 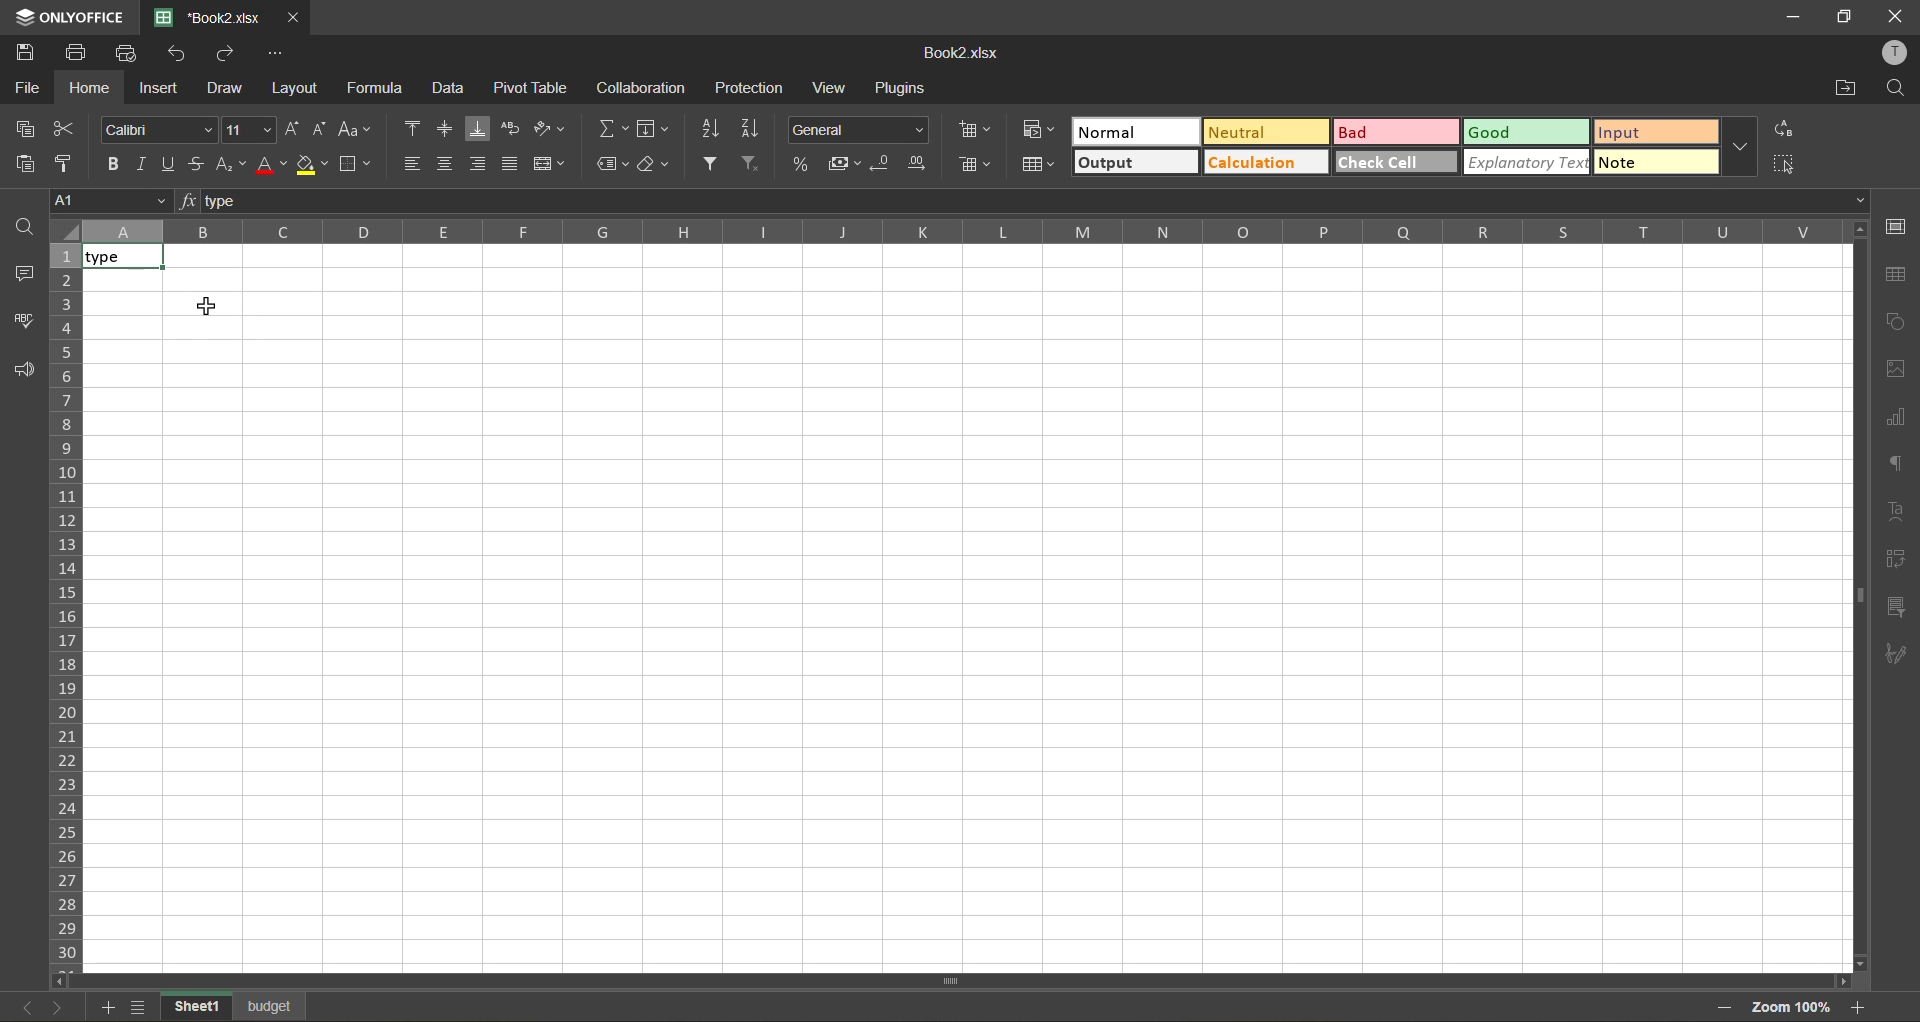 What do you see at coordinates (1897, 319) in the screenshot?
I see `shapes` at bounding box center [1897, 319].